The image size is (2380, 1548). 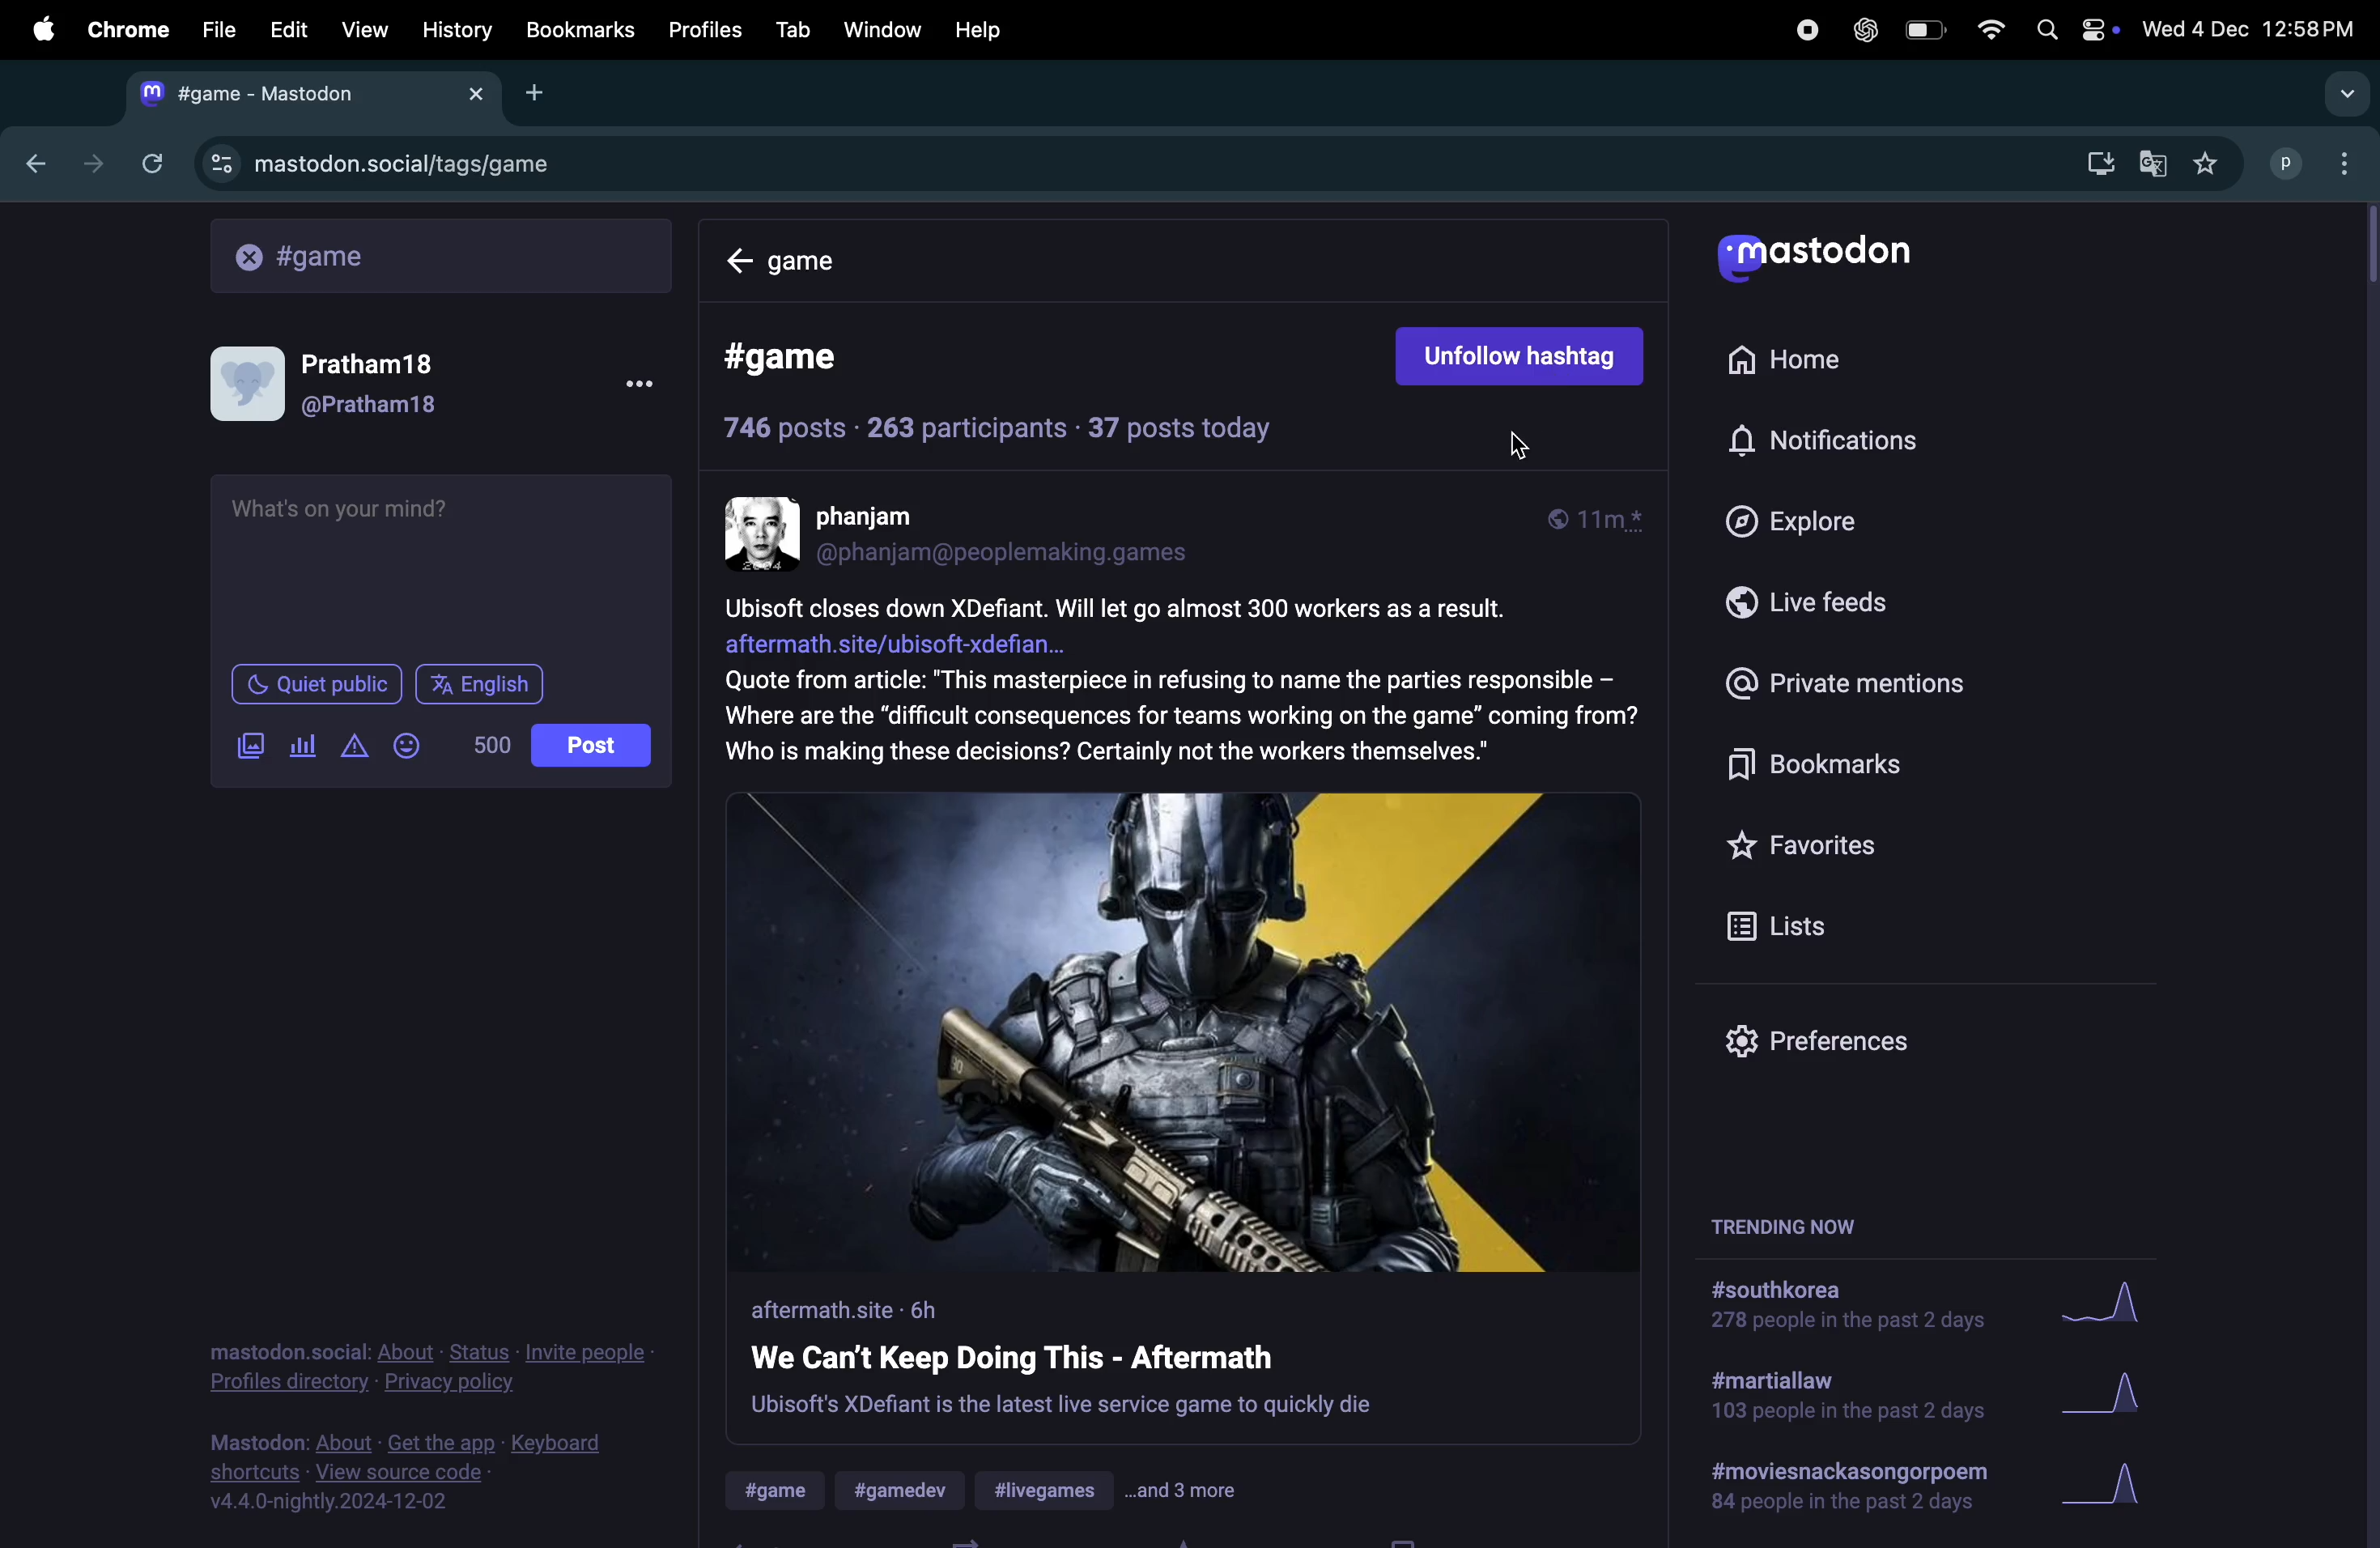 What do you see at coordinates (1780, 922) in the screenshot?
I see `list` at bounding box center [1780, 922].